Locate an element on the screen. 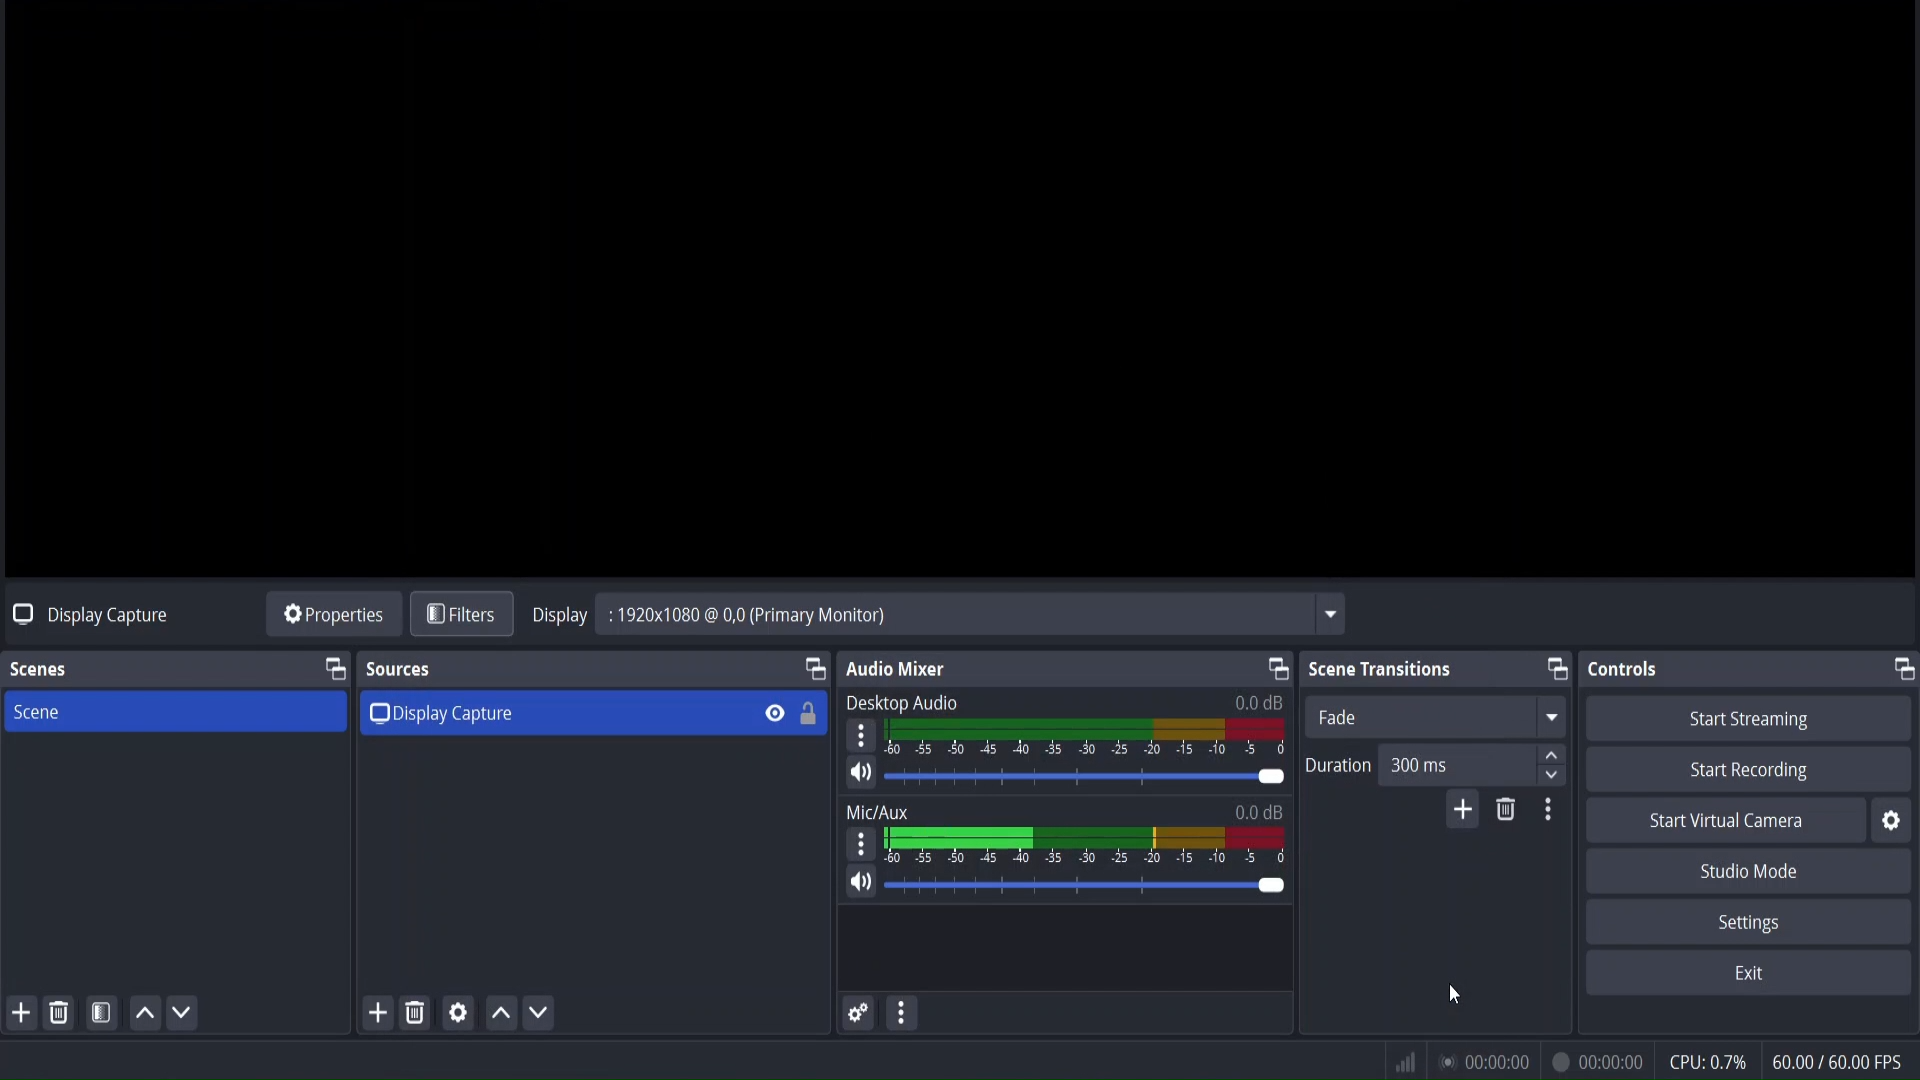 The width and height of the screenshot is (1920, 1080). move source up is located at coordinates (499, 1014).